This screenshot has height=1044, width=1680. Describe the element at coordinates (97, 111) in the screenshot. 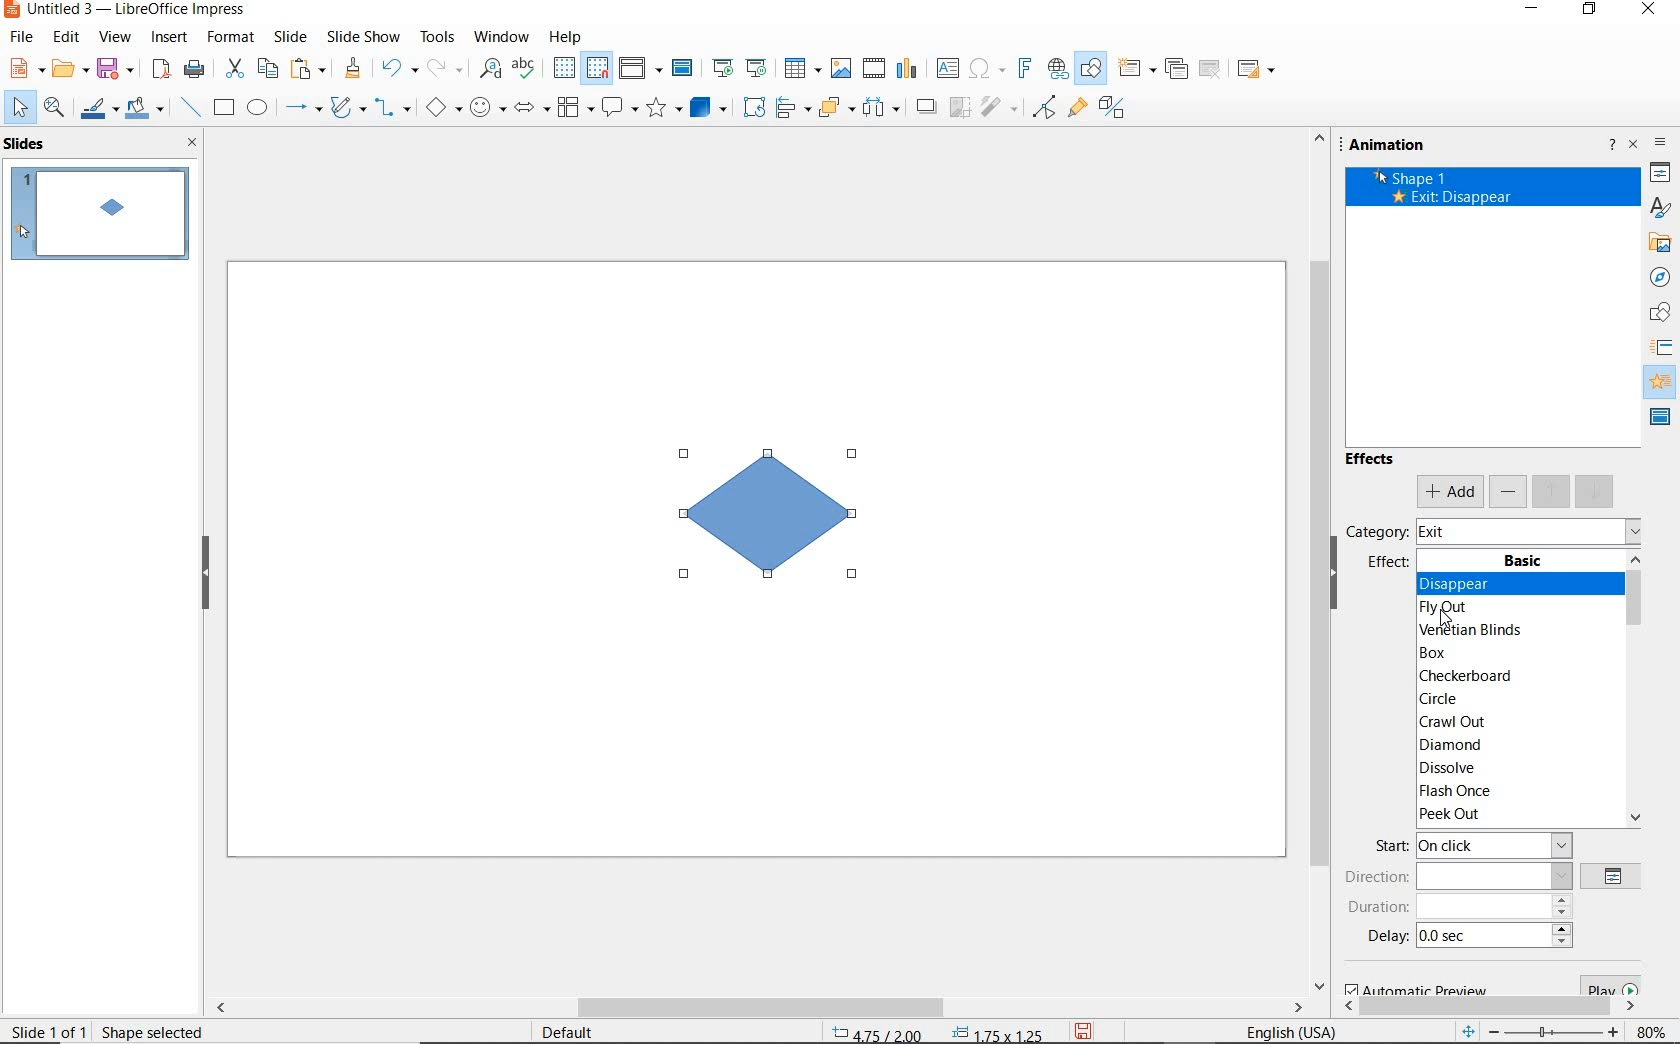

I see `line color` at that location.